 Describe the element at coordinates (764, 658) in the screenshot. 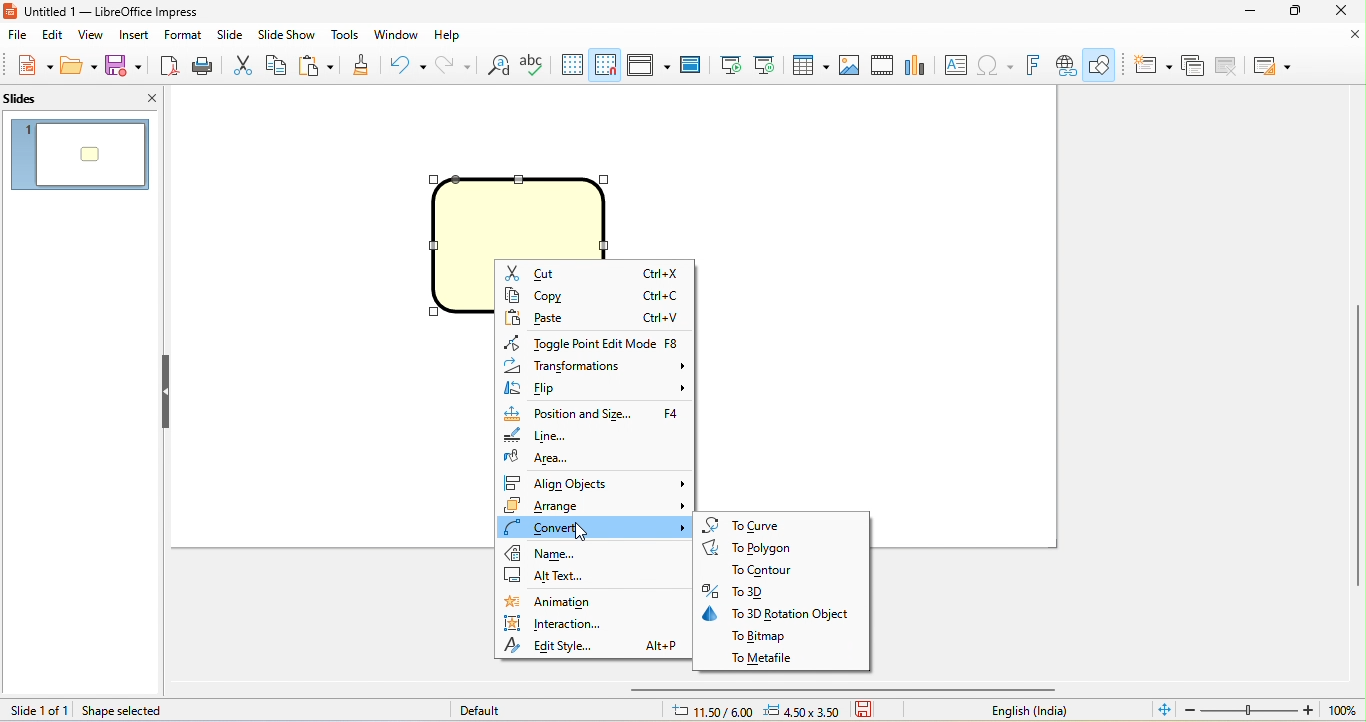

I see `to metafile` at that location.